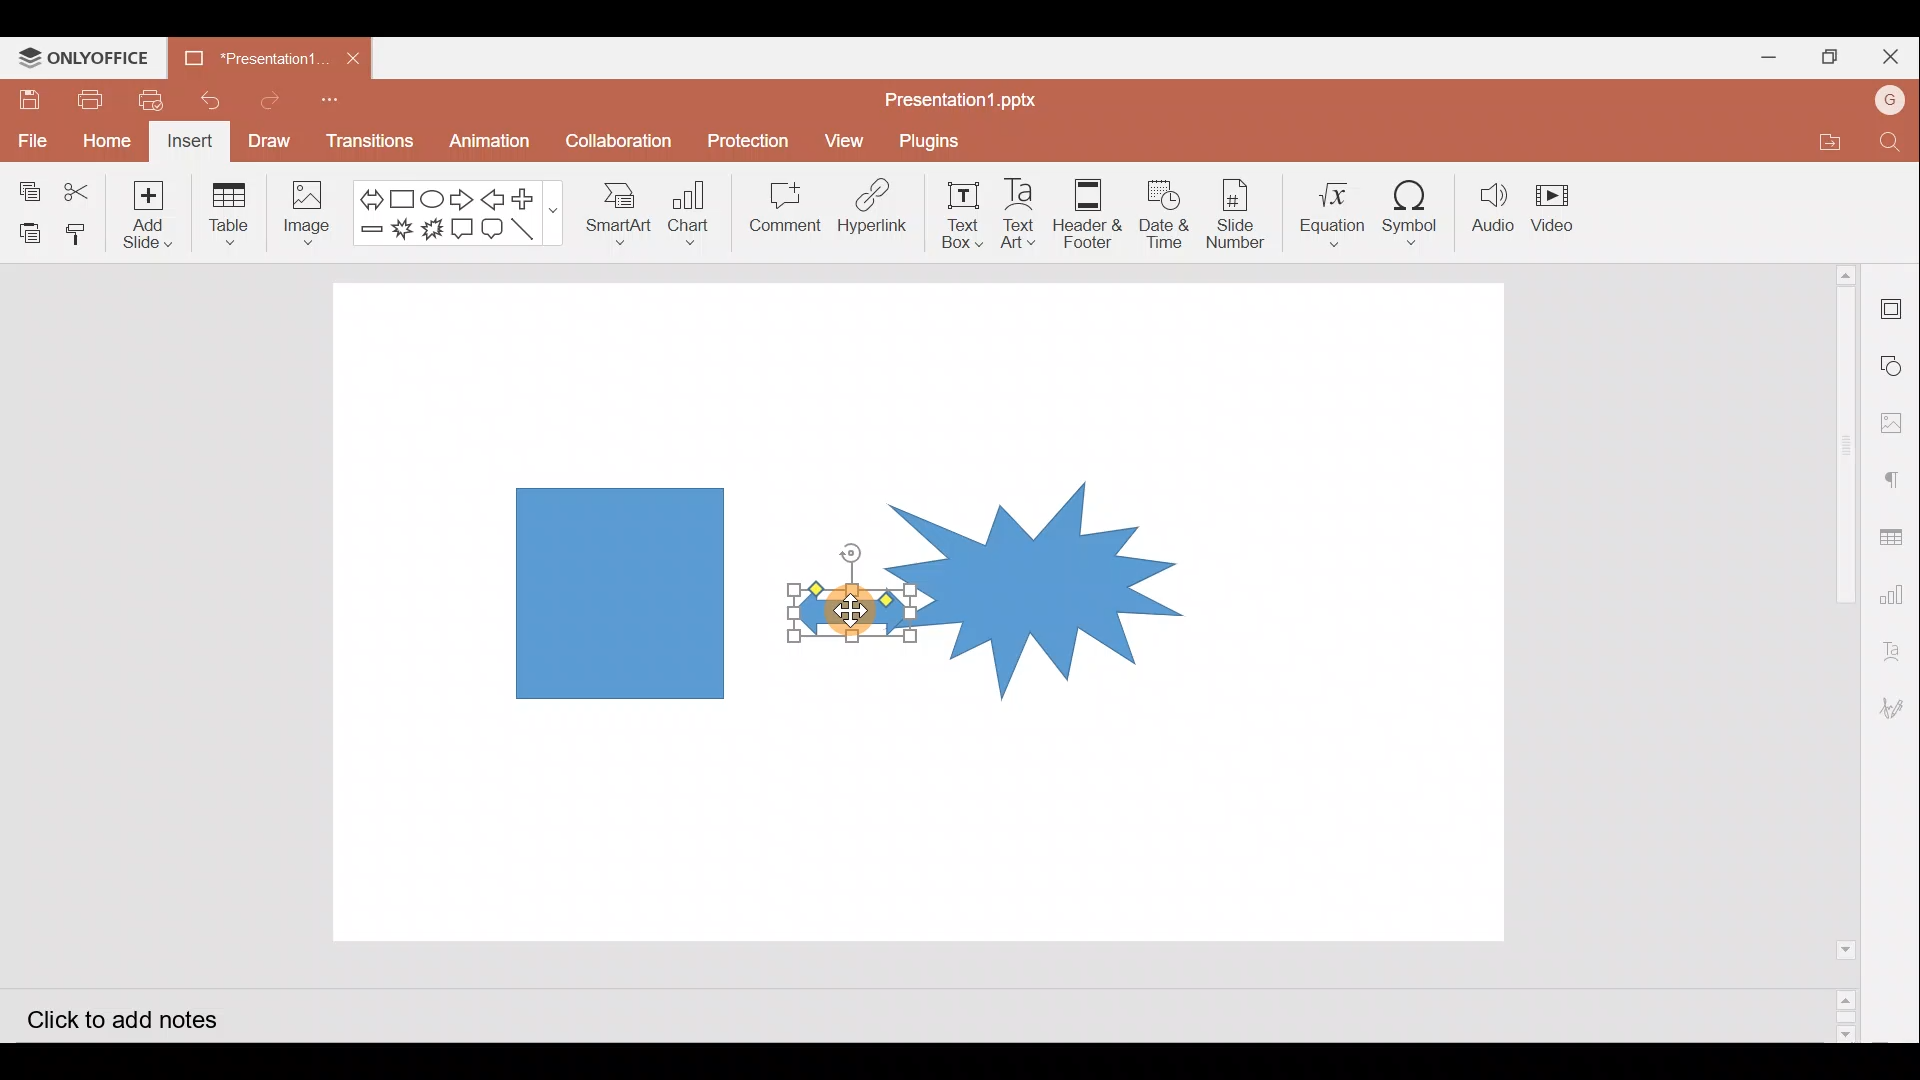 This screenshot has height=1080, width=1920. Describe the element at coordinates (1417, 212) in the screenshot. I see `Symbol` at that location.